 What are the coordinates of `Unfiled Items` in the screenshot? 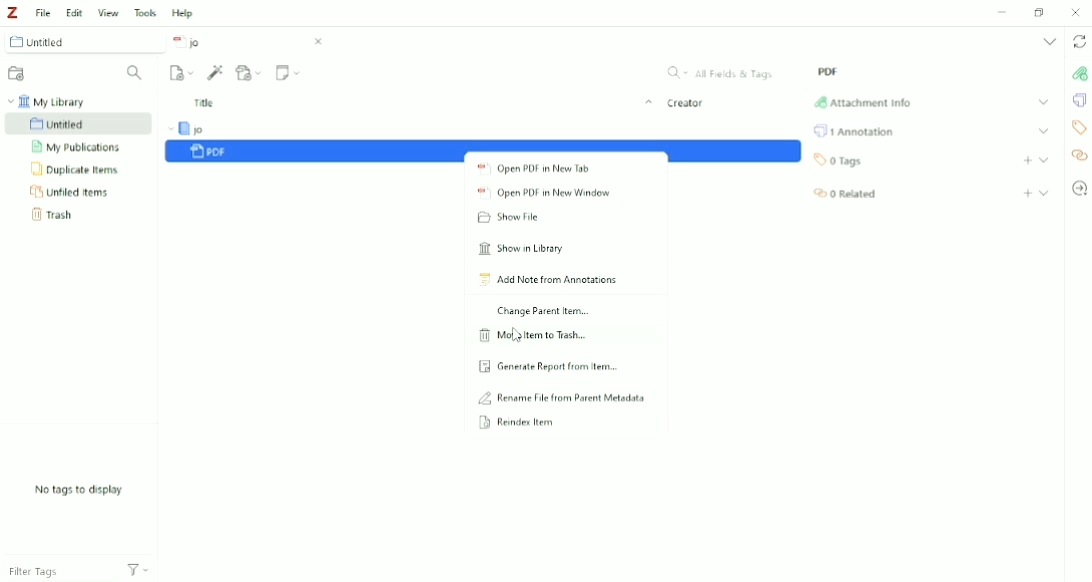 It's located at (69, 192).